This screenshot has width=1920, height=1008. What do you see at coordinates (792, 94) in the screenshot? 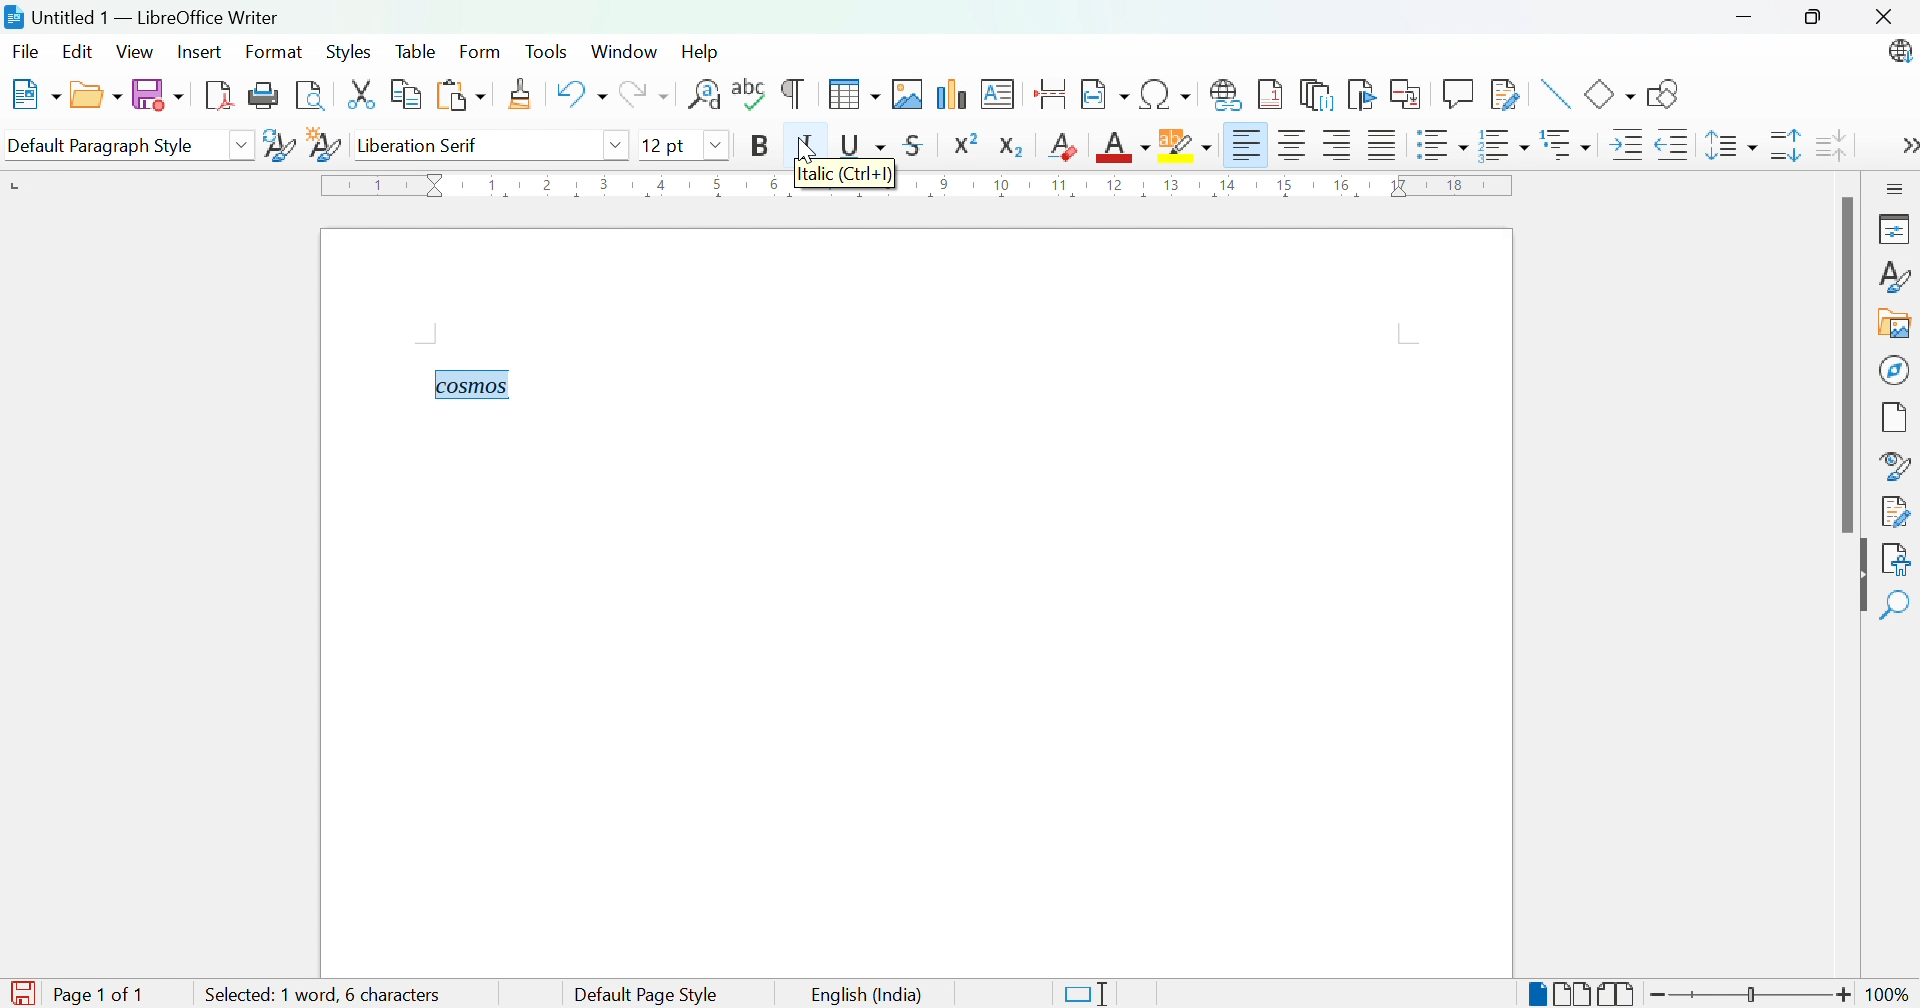
I see `Toggle formatting marks` at bounding box center [792, 94].